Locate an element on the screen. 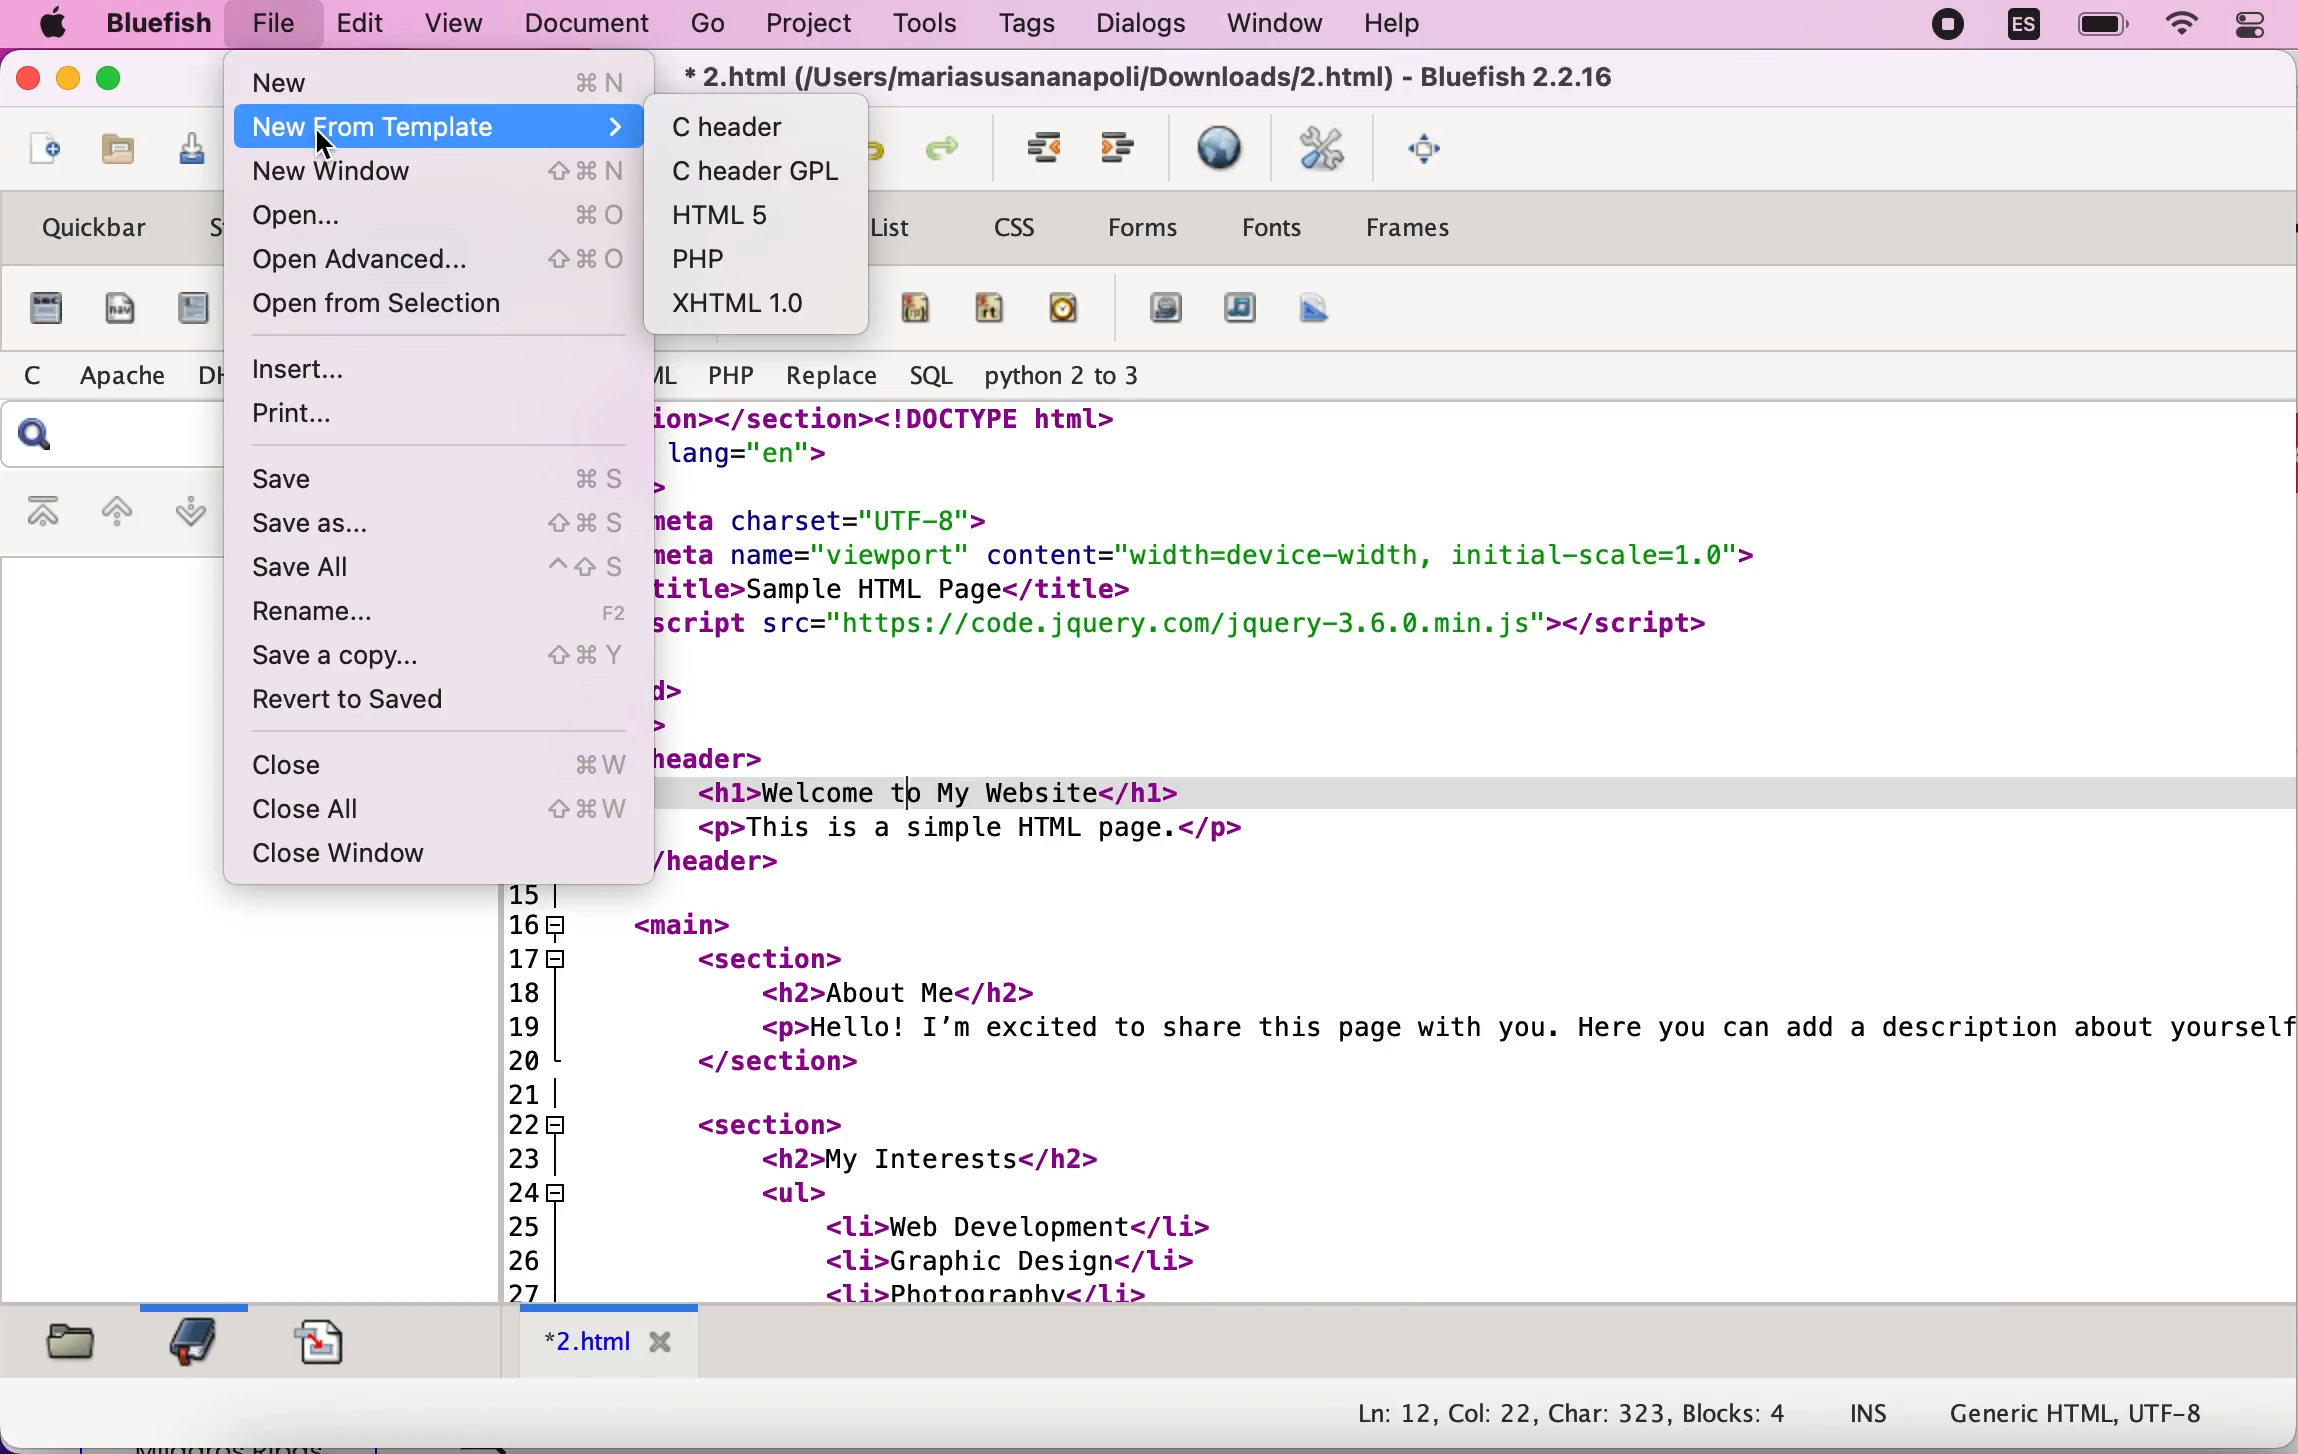  php is located at coordinates (734, 259).